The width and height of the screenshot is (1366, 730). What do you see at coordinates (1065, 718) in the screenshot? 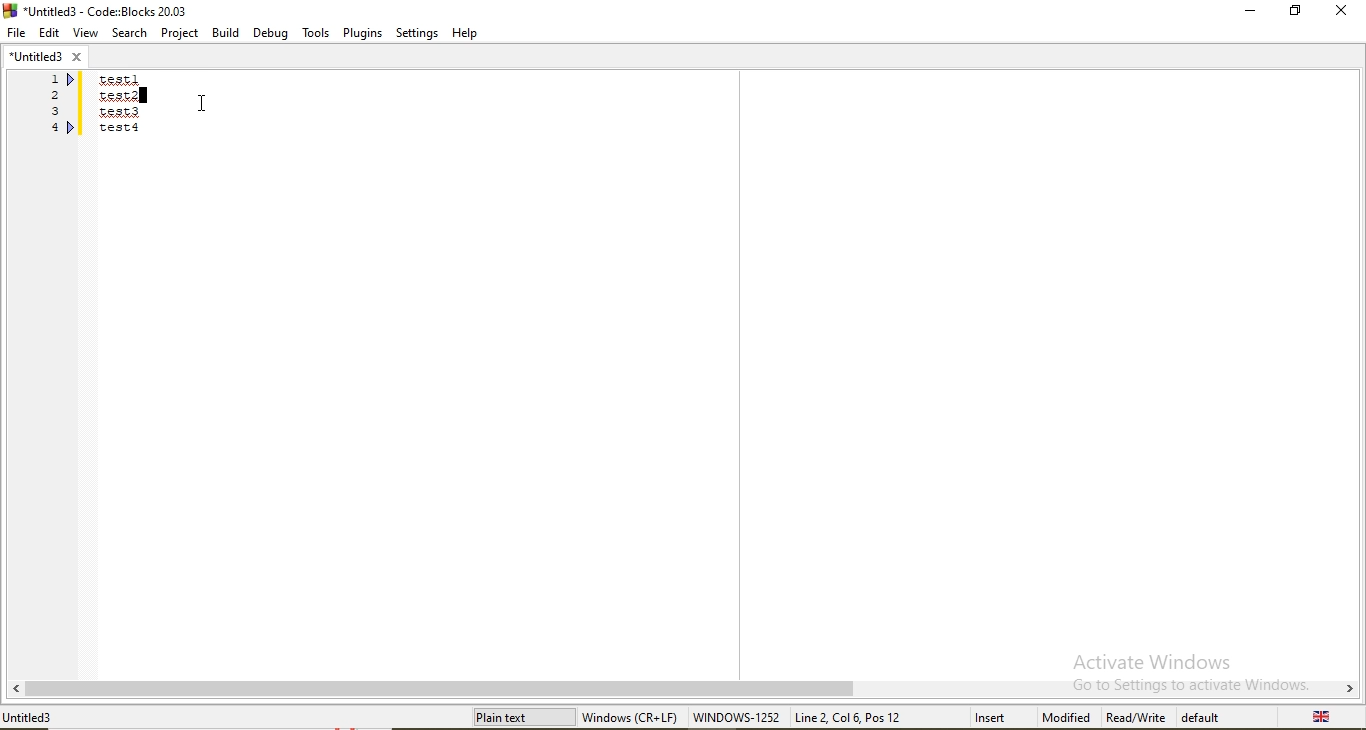
I see `modified` at bounding box center [1065, 718].